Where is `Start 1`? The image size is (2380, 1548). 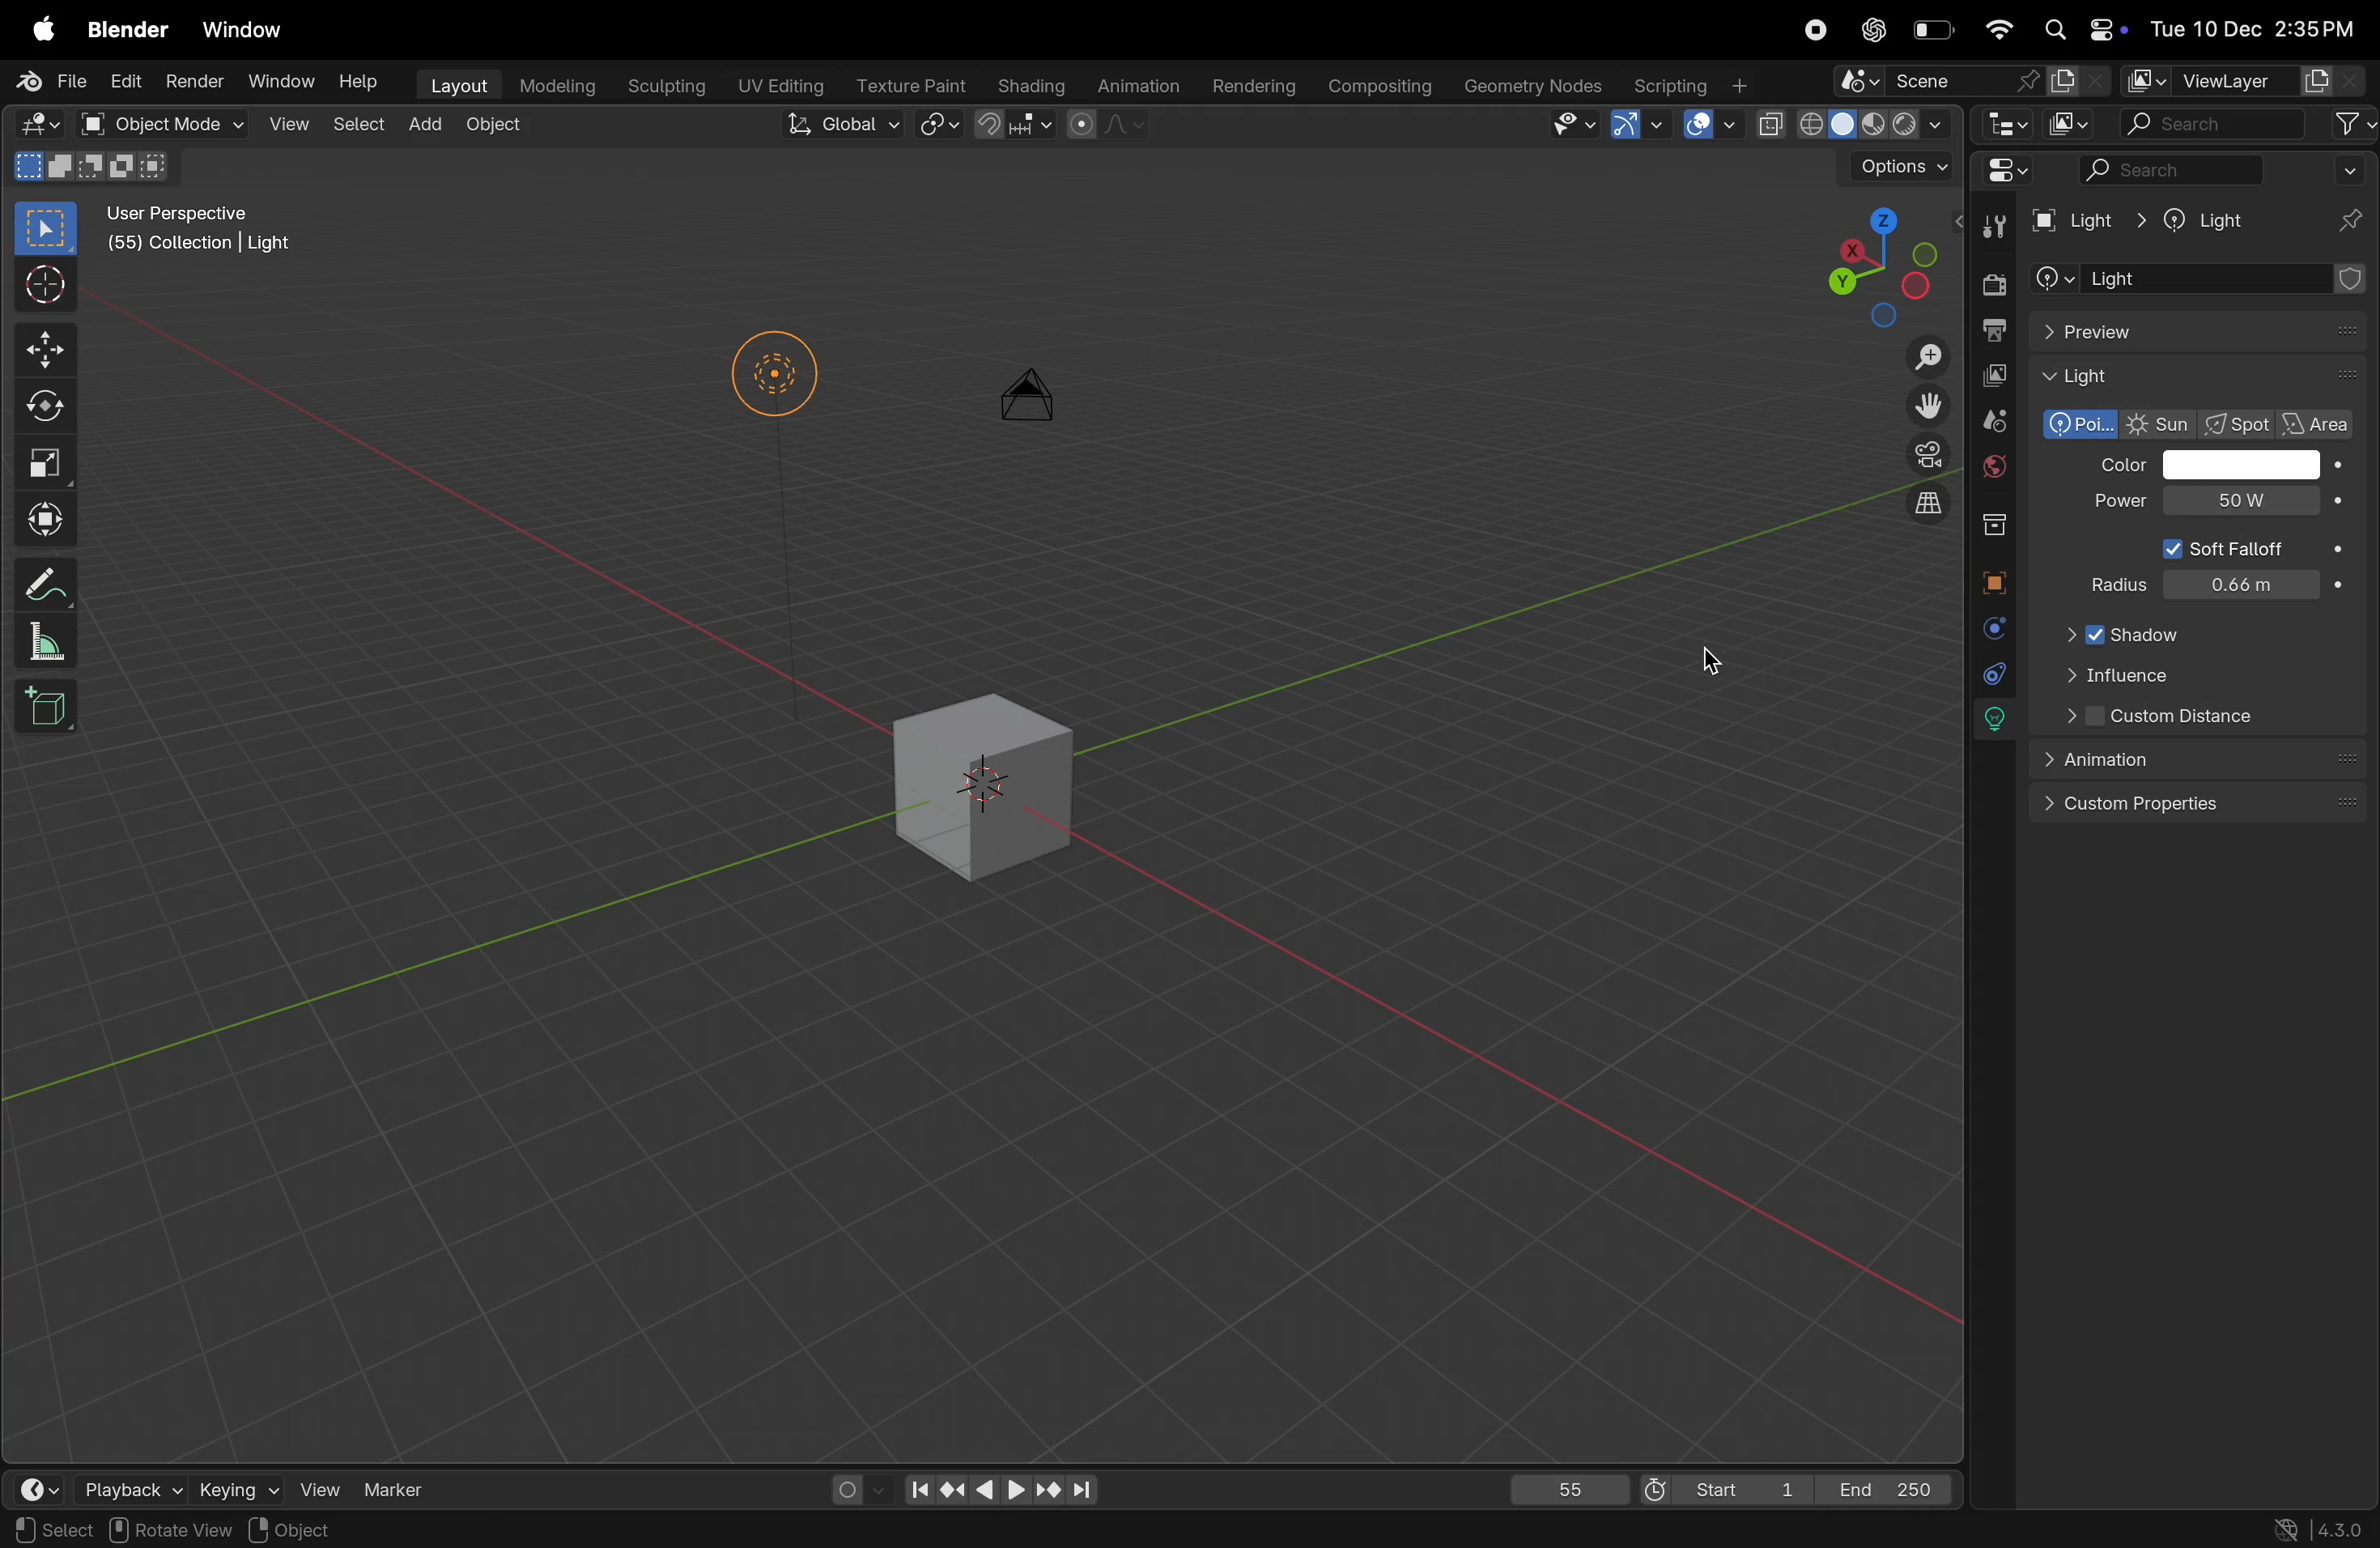 Start 1 is located at coordinates (1723, 1486).